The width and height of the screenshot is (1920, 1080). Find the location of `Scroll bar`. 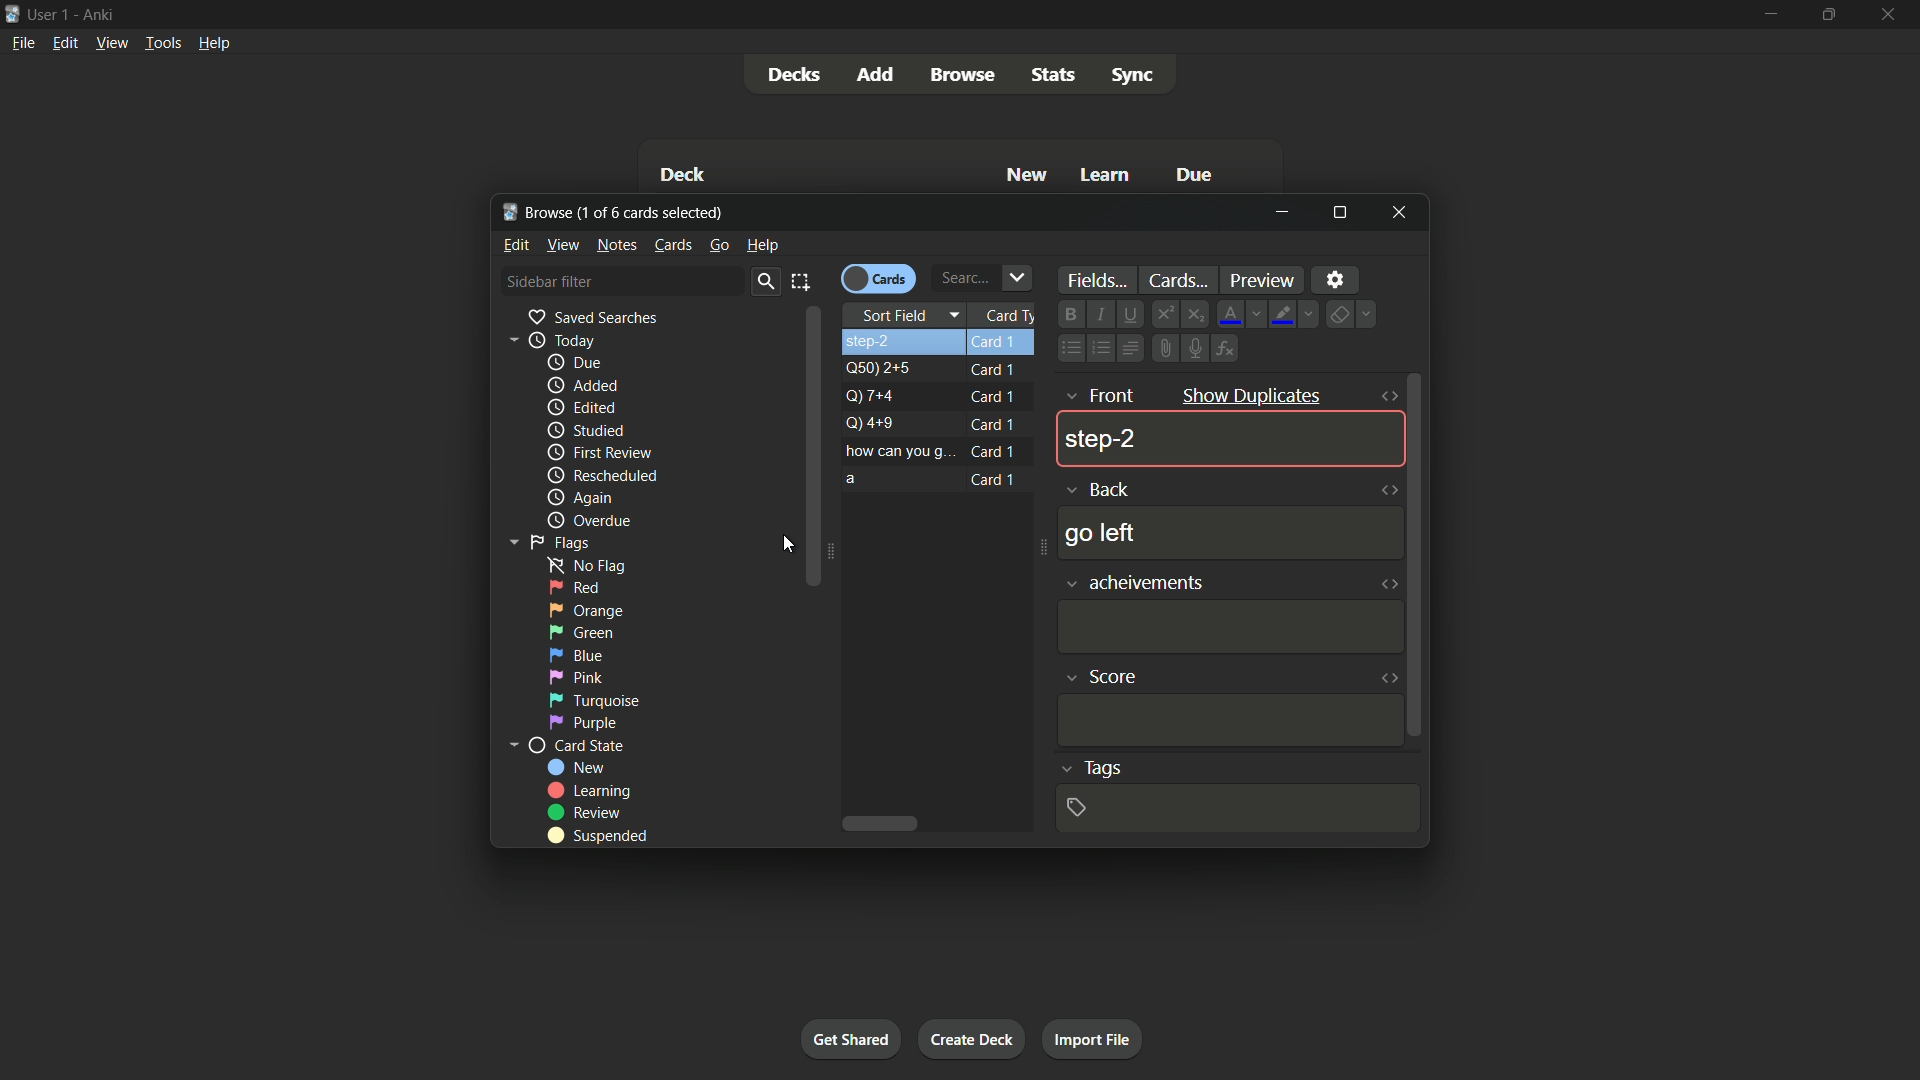

Scroll bar is located at coordinates (815, 447).